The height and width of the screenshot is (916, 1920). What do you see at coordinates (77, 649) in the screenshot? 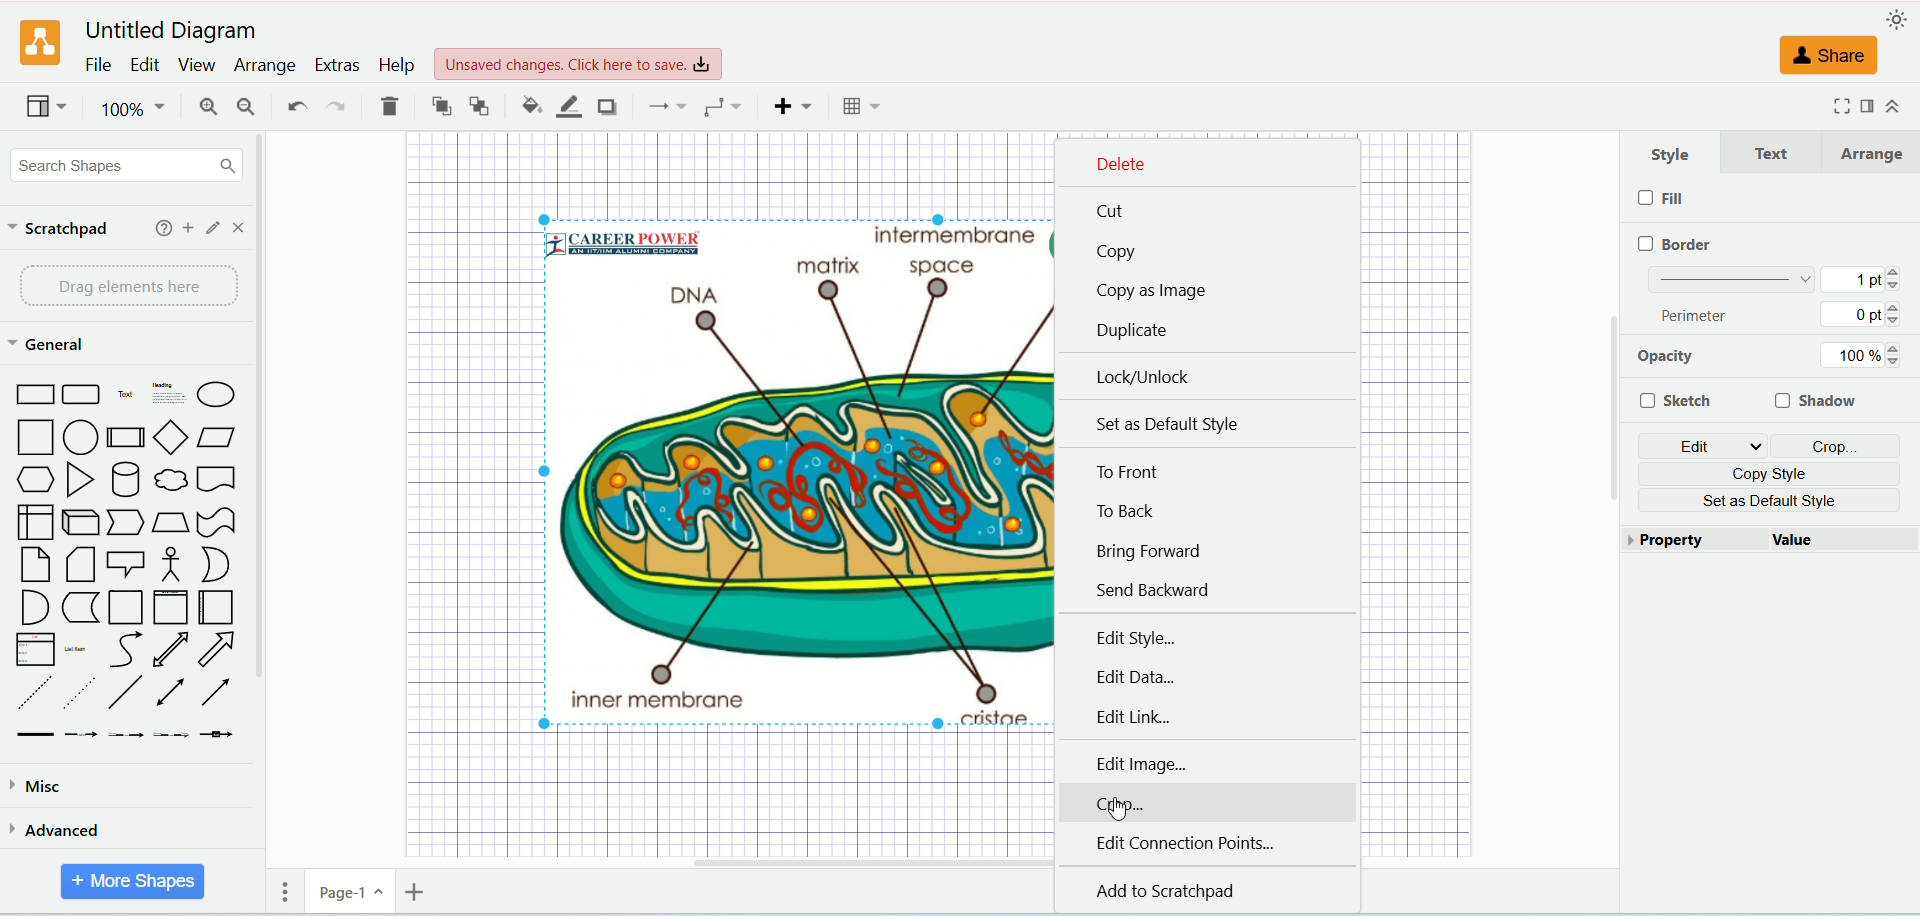
I see `List Item` at bounding box center [77, 649].